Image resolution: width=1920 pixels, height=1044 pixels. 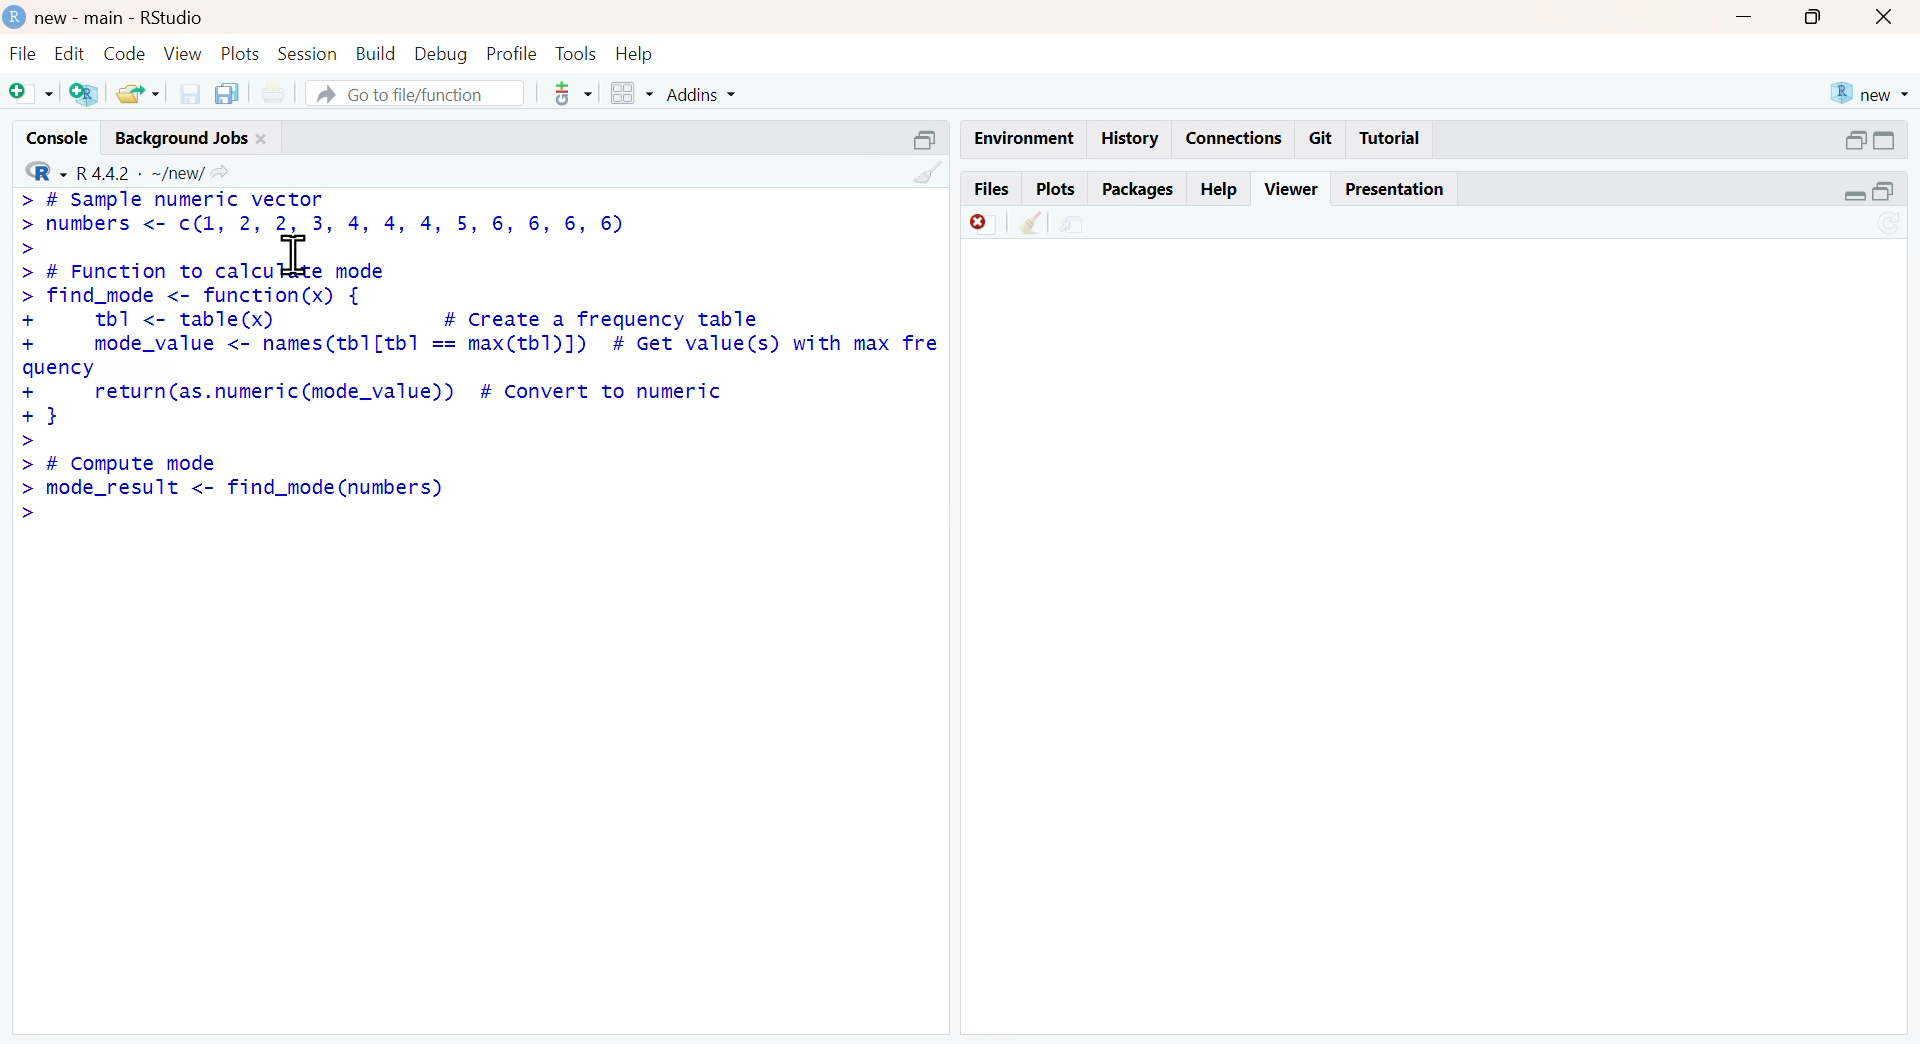 I want to click on expand/collapse , so click(x=926, y=139).